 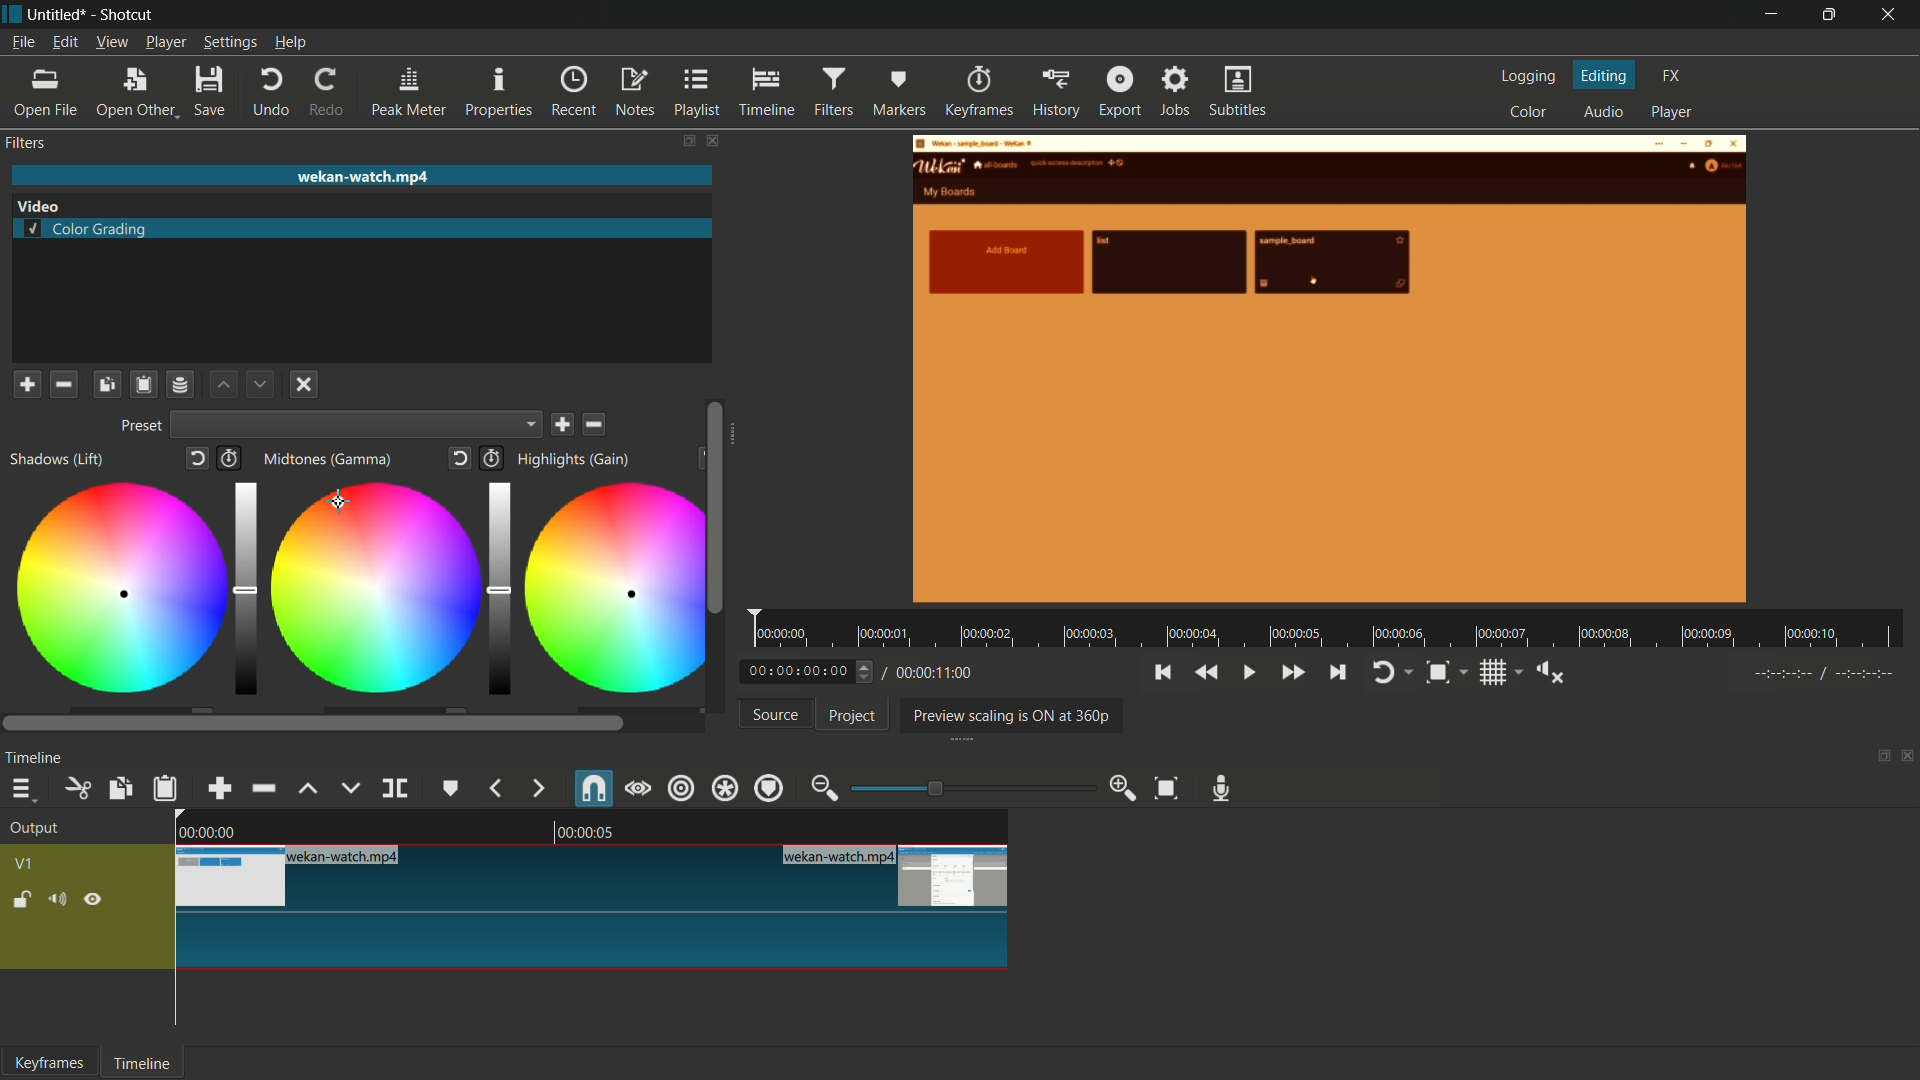 I want to click on timeline, so click(x=34, y=760).